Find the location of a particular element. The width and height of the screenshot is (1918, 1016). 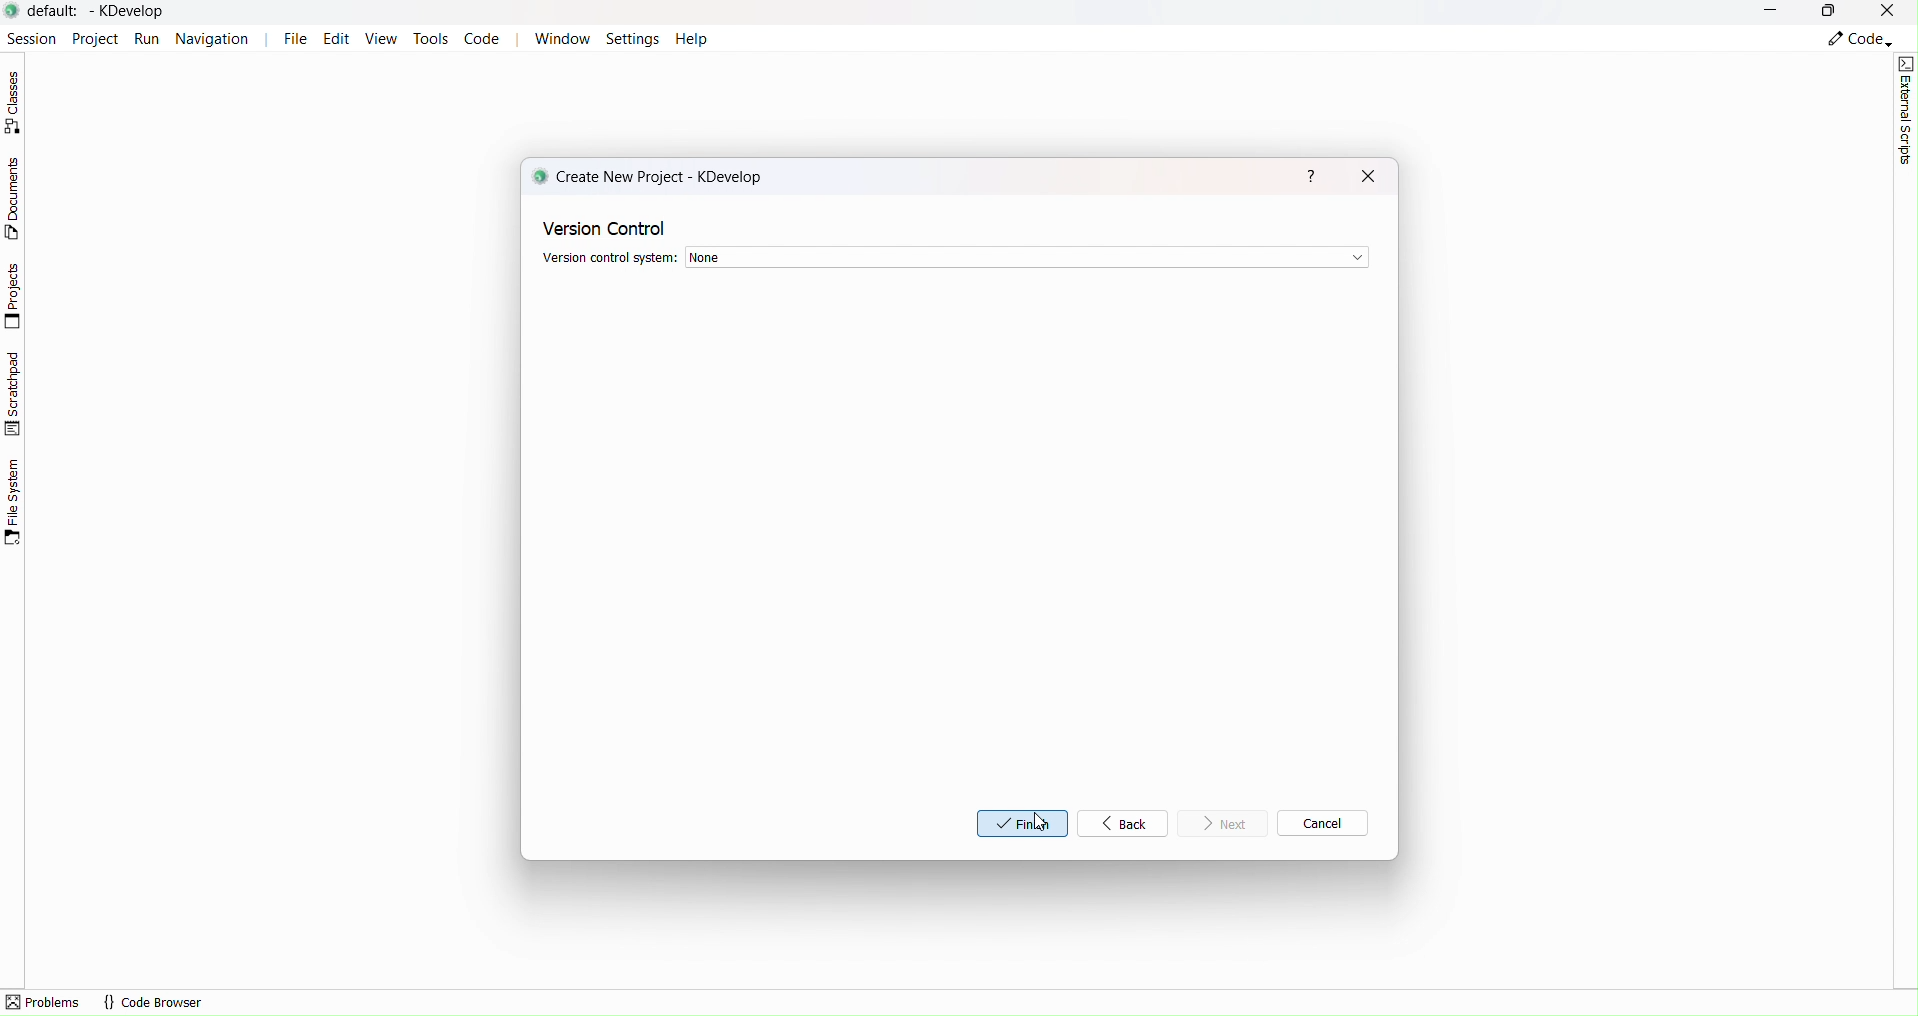

tools is located at coordinates (430, 38).